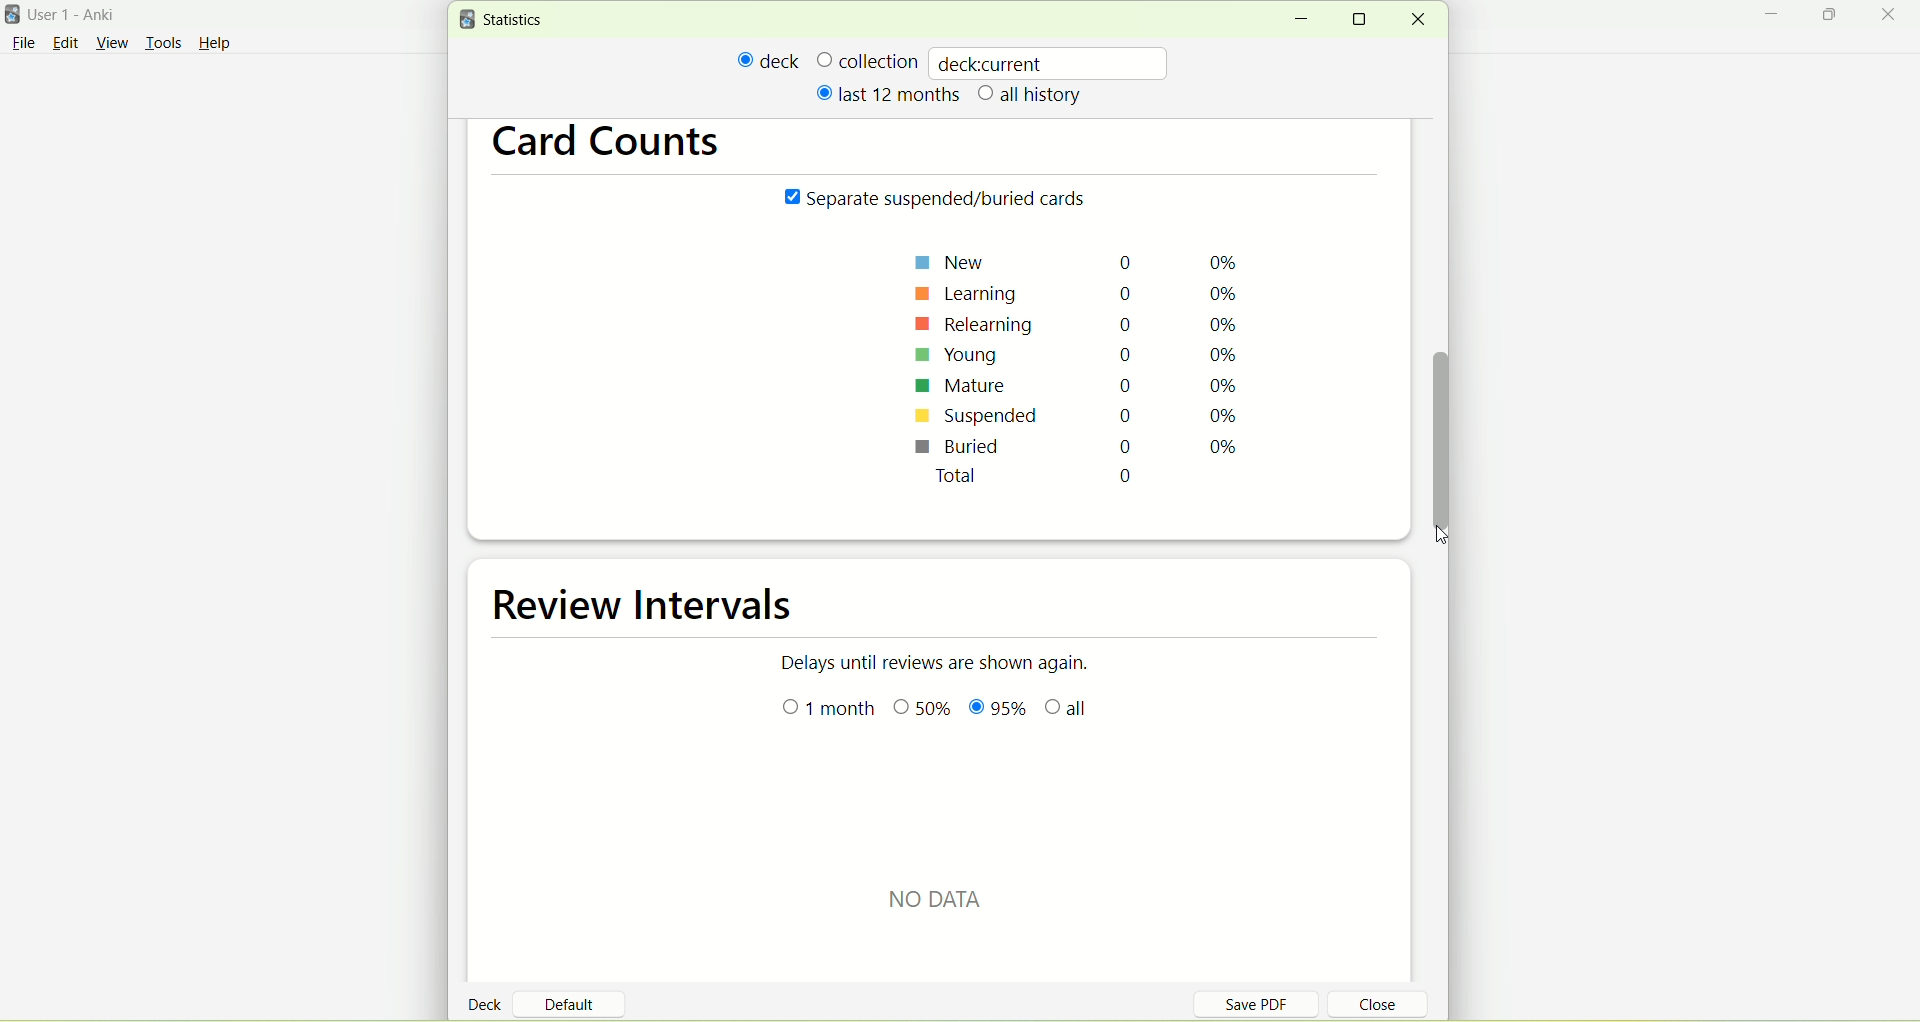 This screenshot has height=1022, width=1920. Describe the element at coordinates (1832, 18) in the screenshot. I see `maximize` at that location.